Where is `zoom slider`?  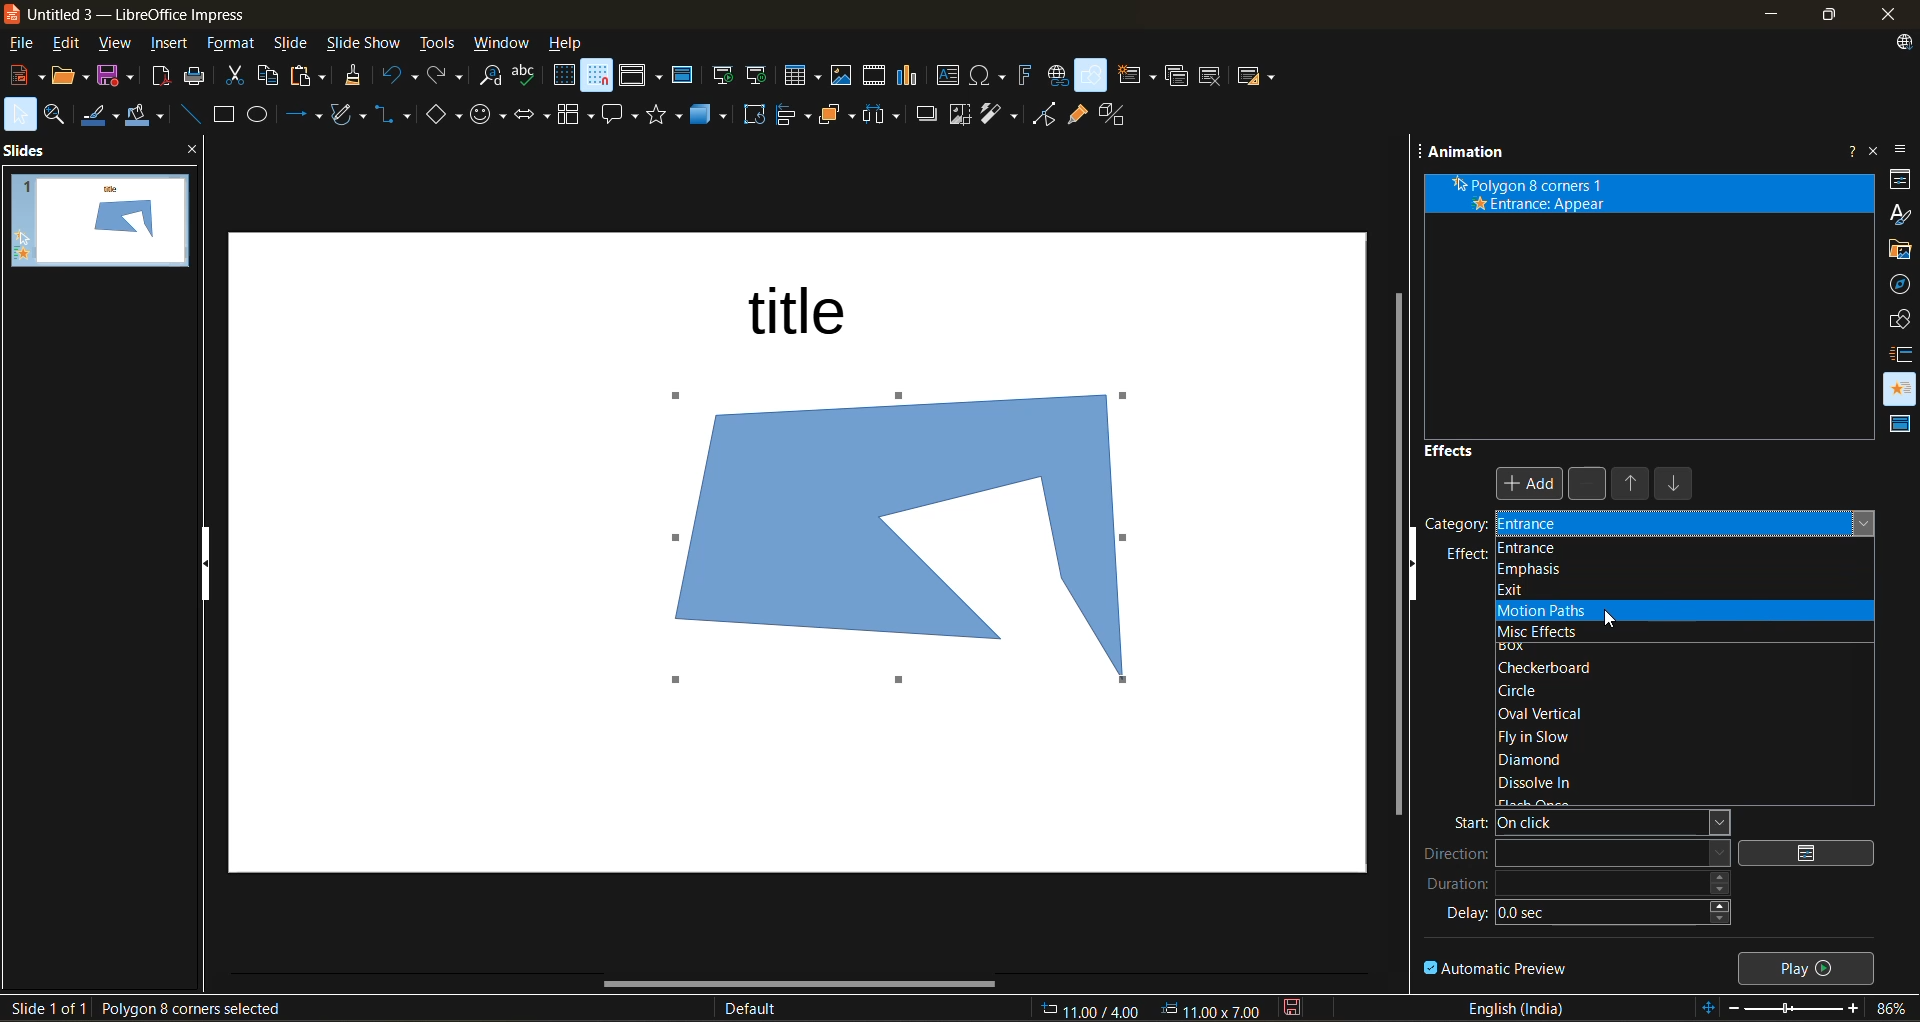 zoom slider is located at coordinates (1793, 1005).